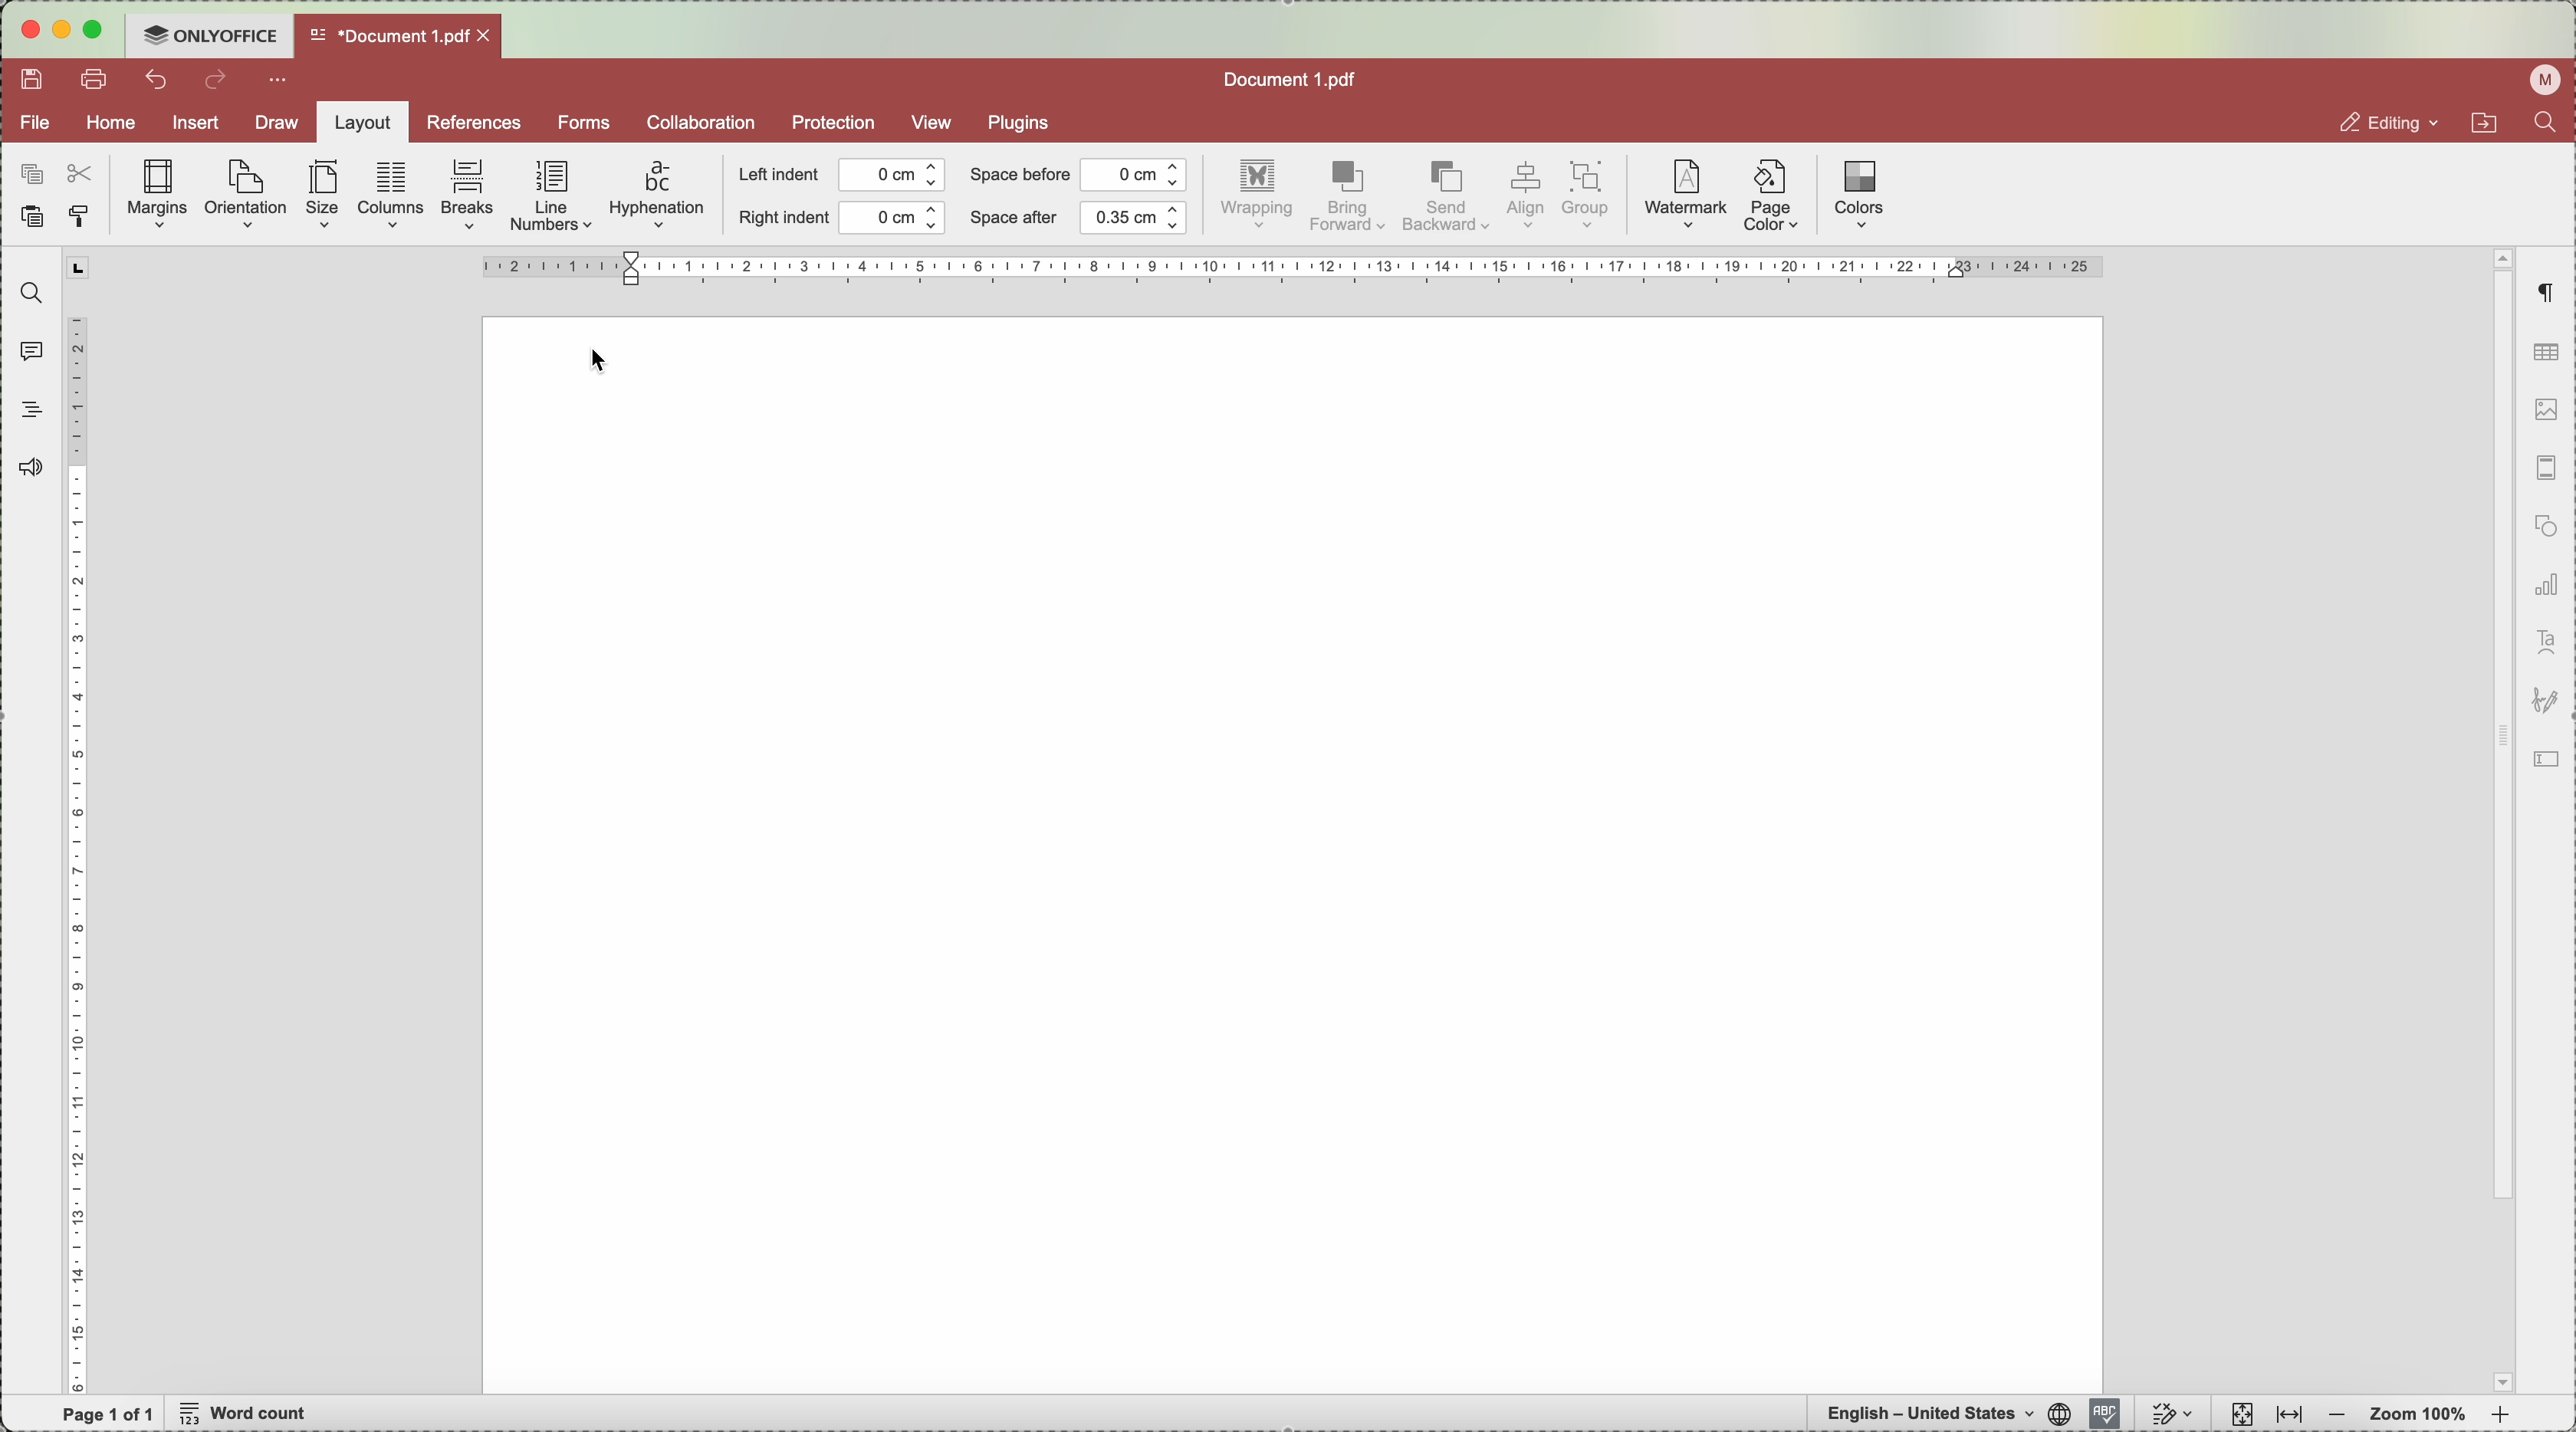 The width and height of the screenshot is (2576, 1432). What do you see at coordinates (2337, 1416) in the screenshot?
I see `zoom out` at bounding box center [2337, 1416].